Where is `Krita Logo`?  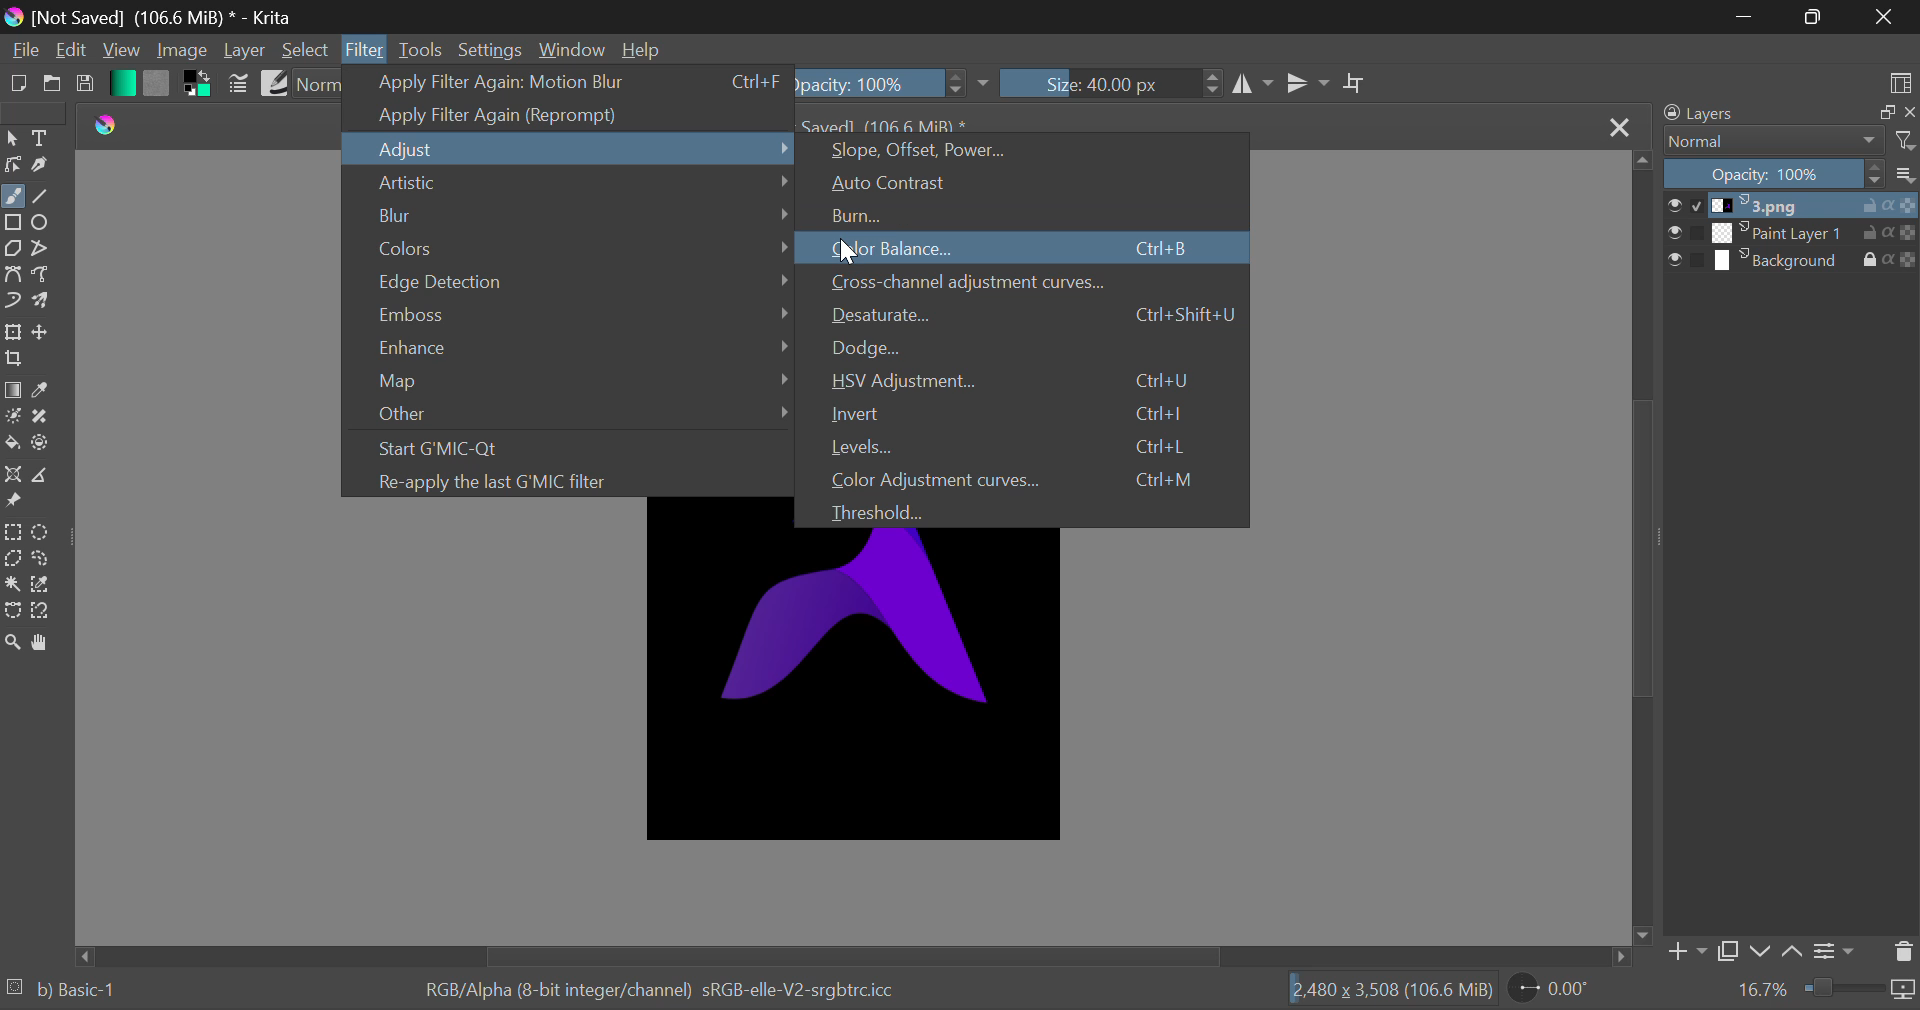
Krita Logo is located at coordinates (106, 123).